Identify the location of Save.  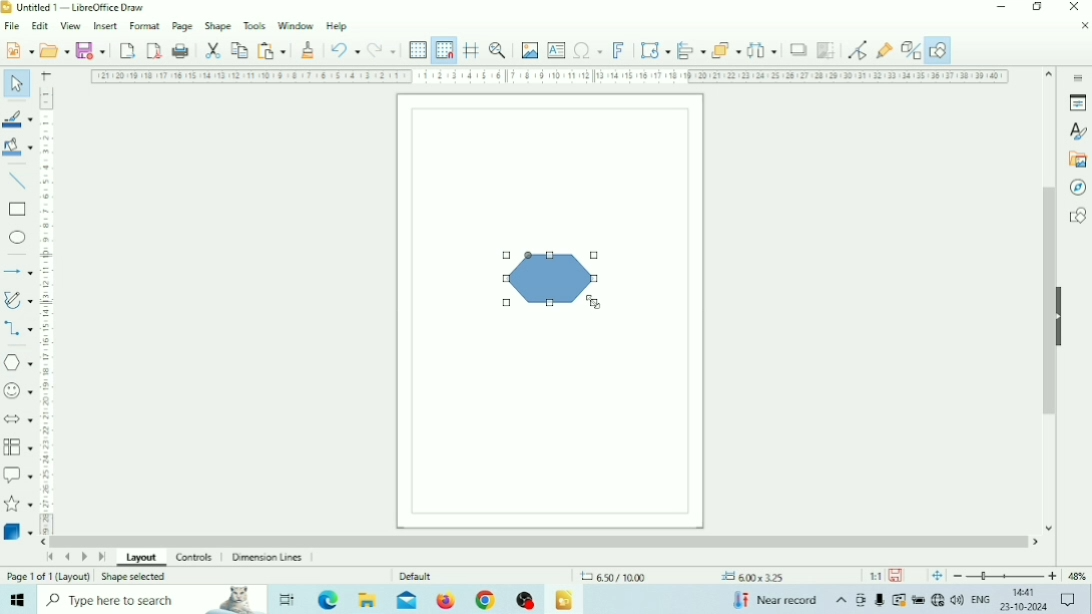
(896, 576).